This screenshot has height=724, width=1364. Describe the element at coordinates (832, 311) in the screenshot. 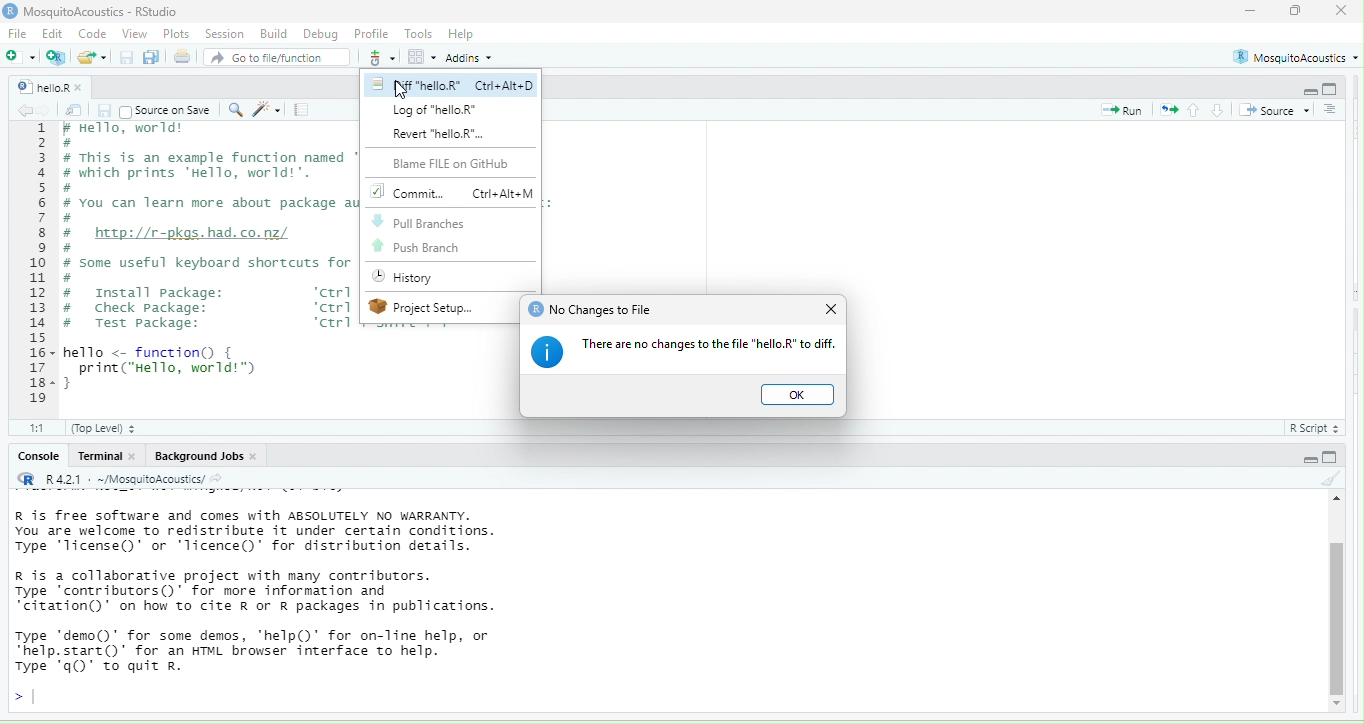

I see `close` at that location.